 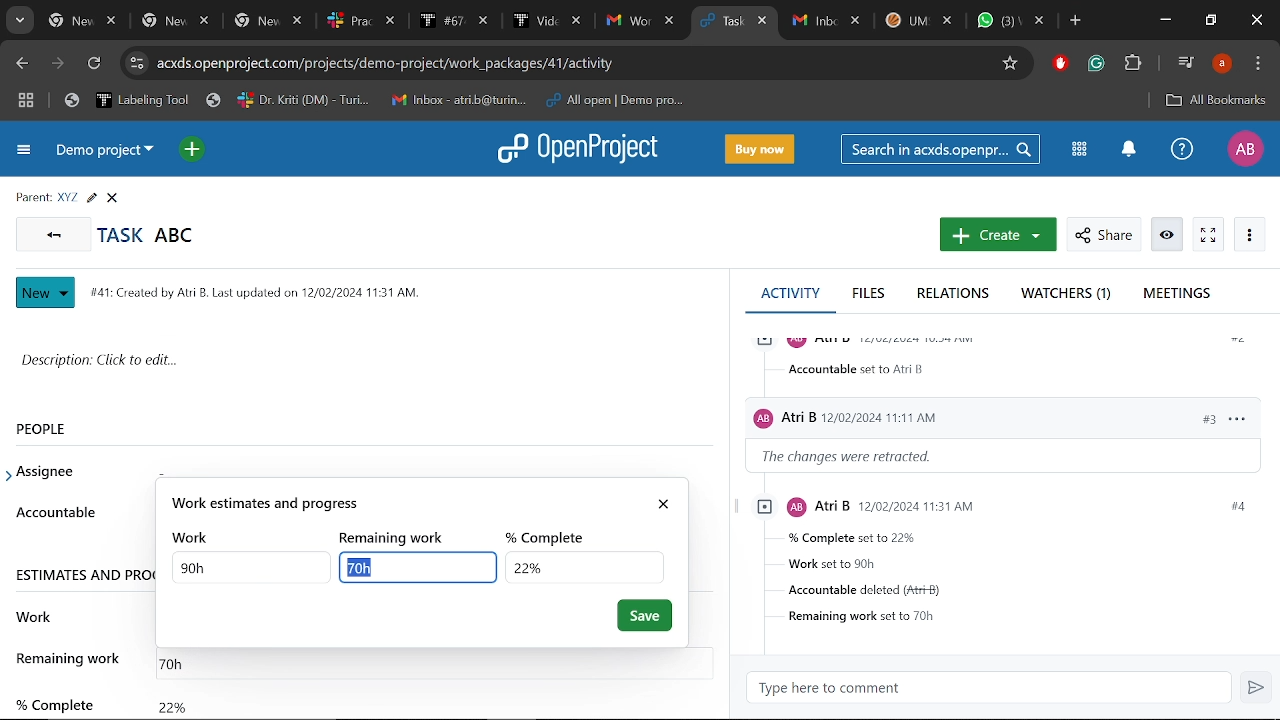 I want to click on Selected text, so click(x=411, y=567).